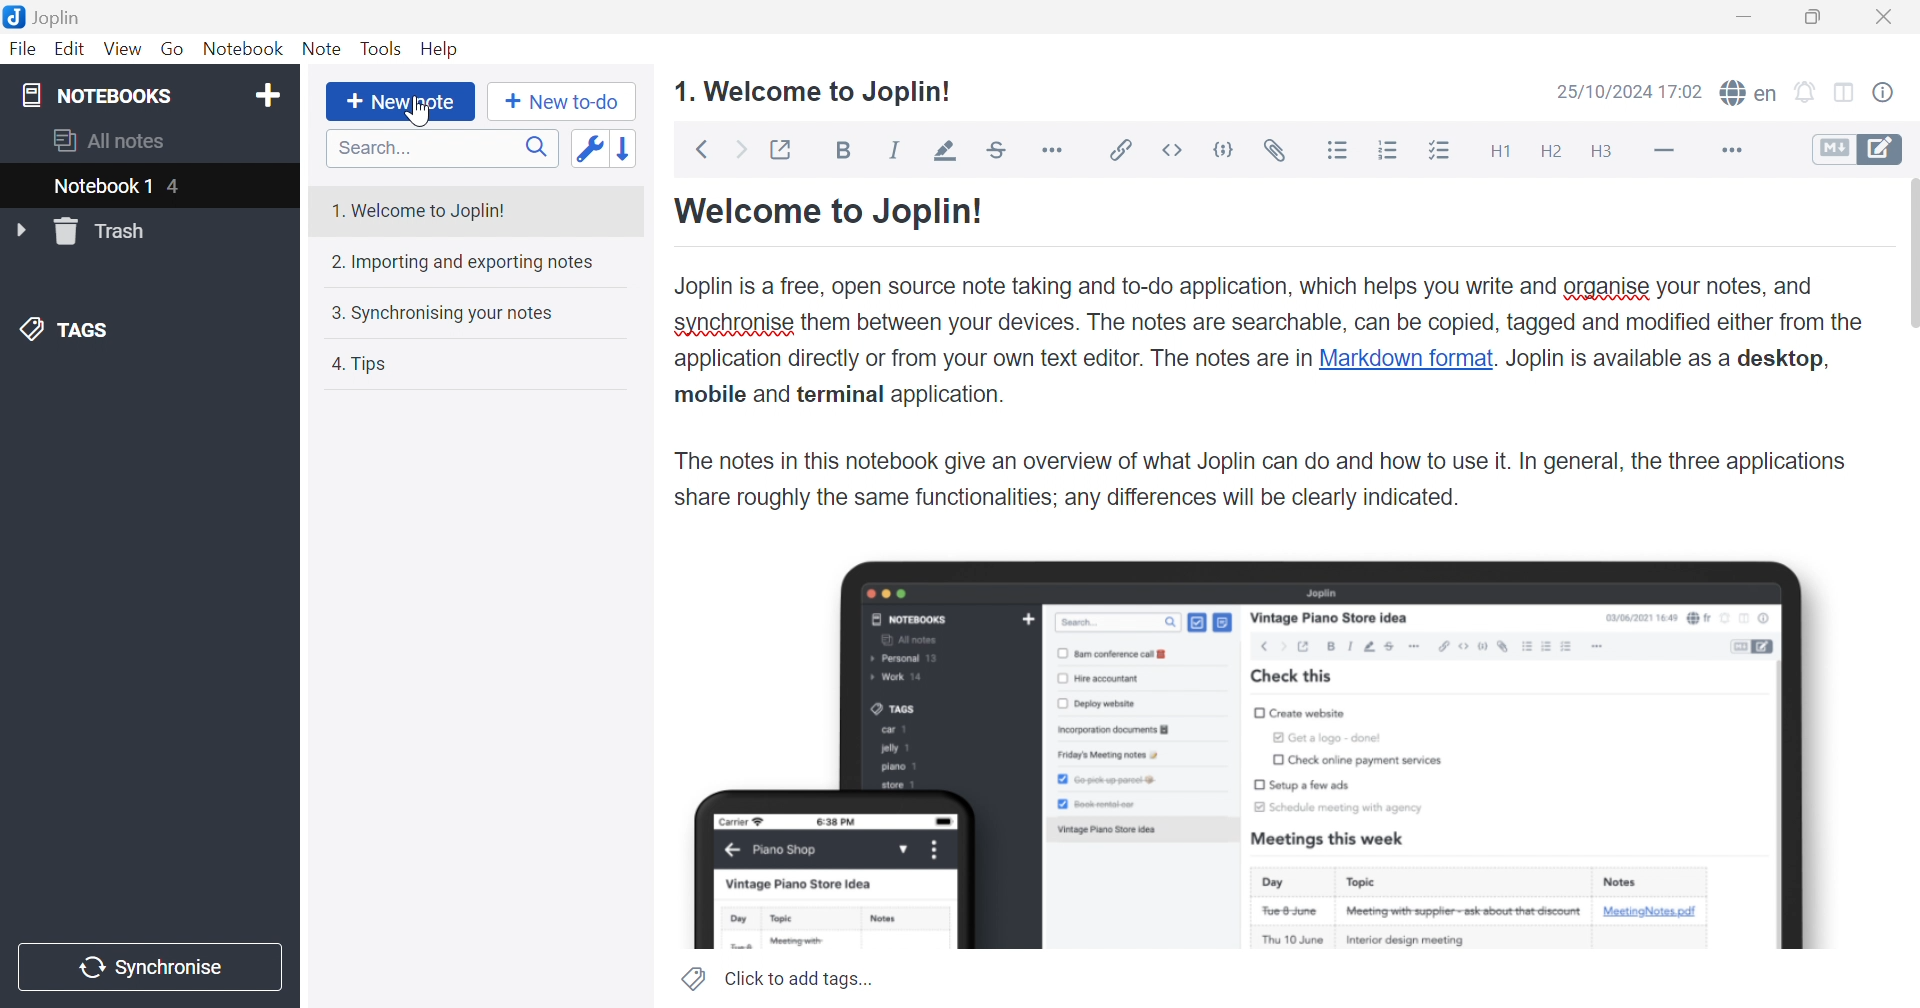 The image size is (1920, 1008). Describe the element at coordinates (1631, 91) in the screenshot. I see `25/10/2024 17:02` at that location.